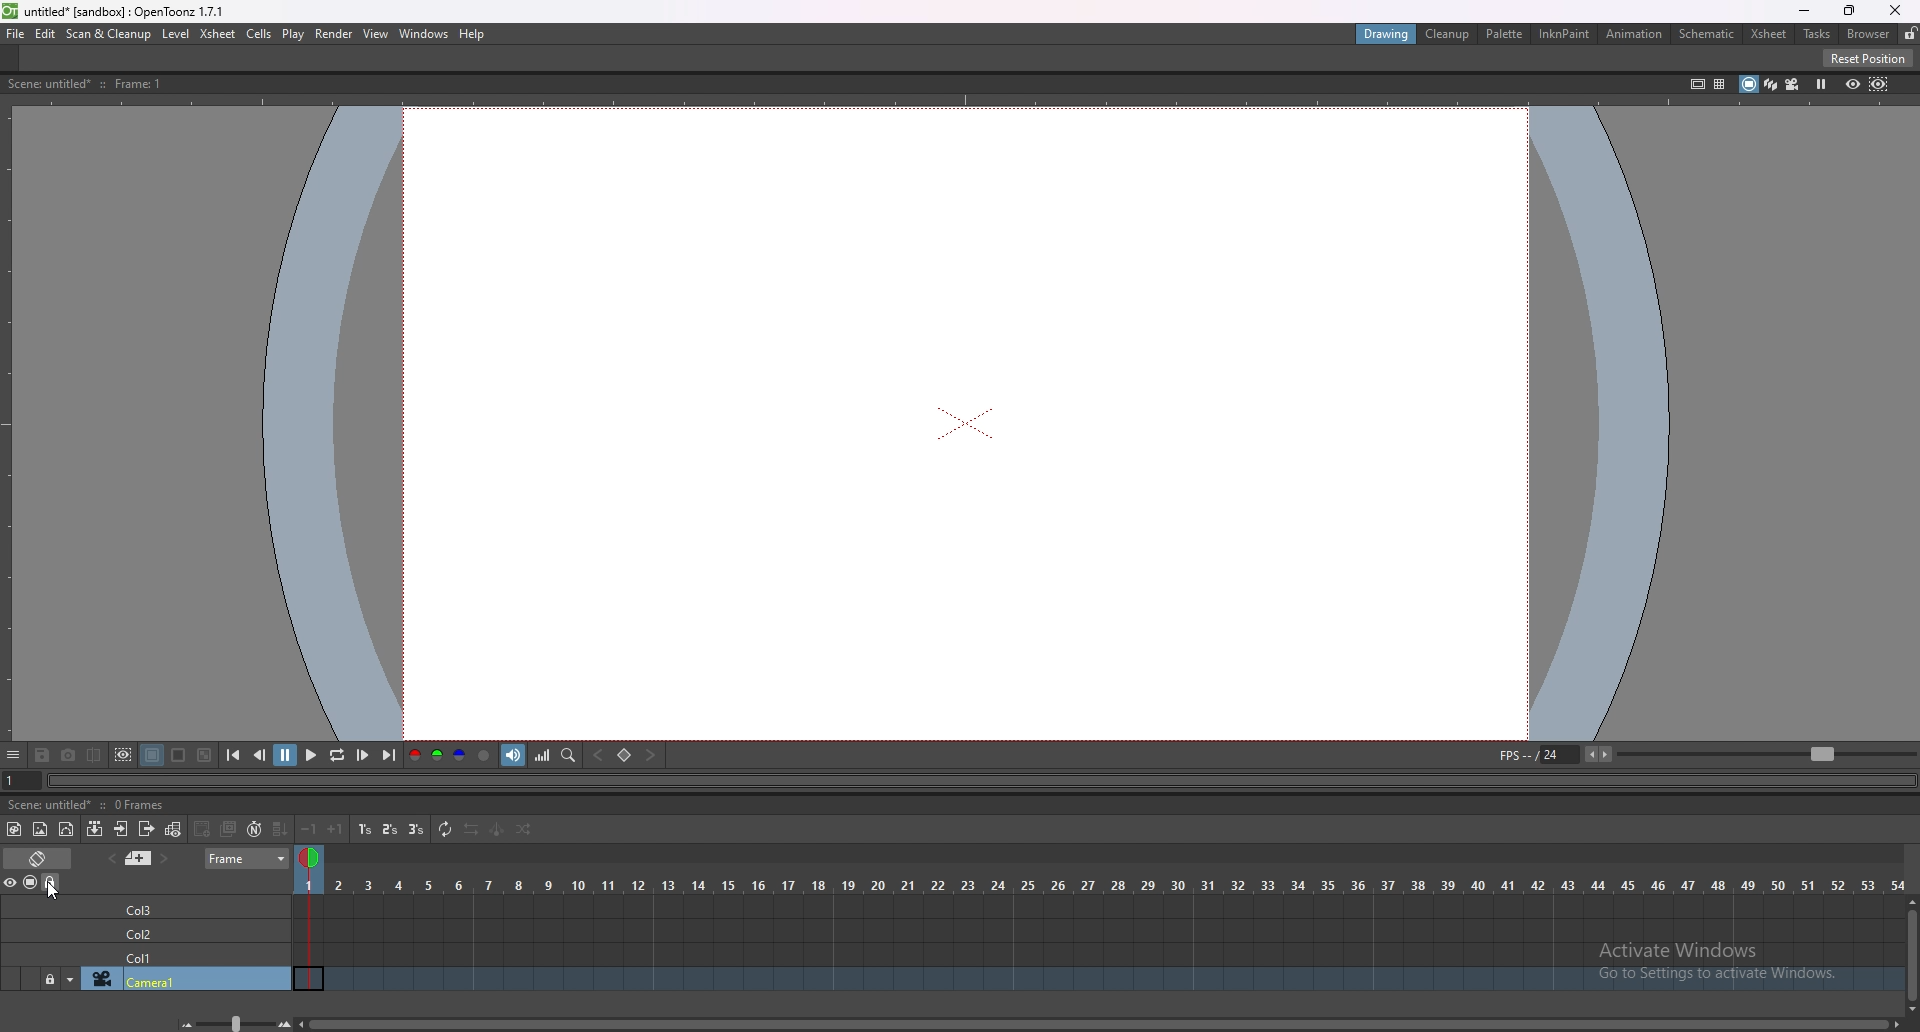 This screenshot has height=1032, width=1920. What do you see at coordinates (177, 34) in the screenshot?
I see `level` at bounding box center [177, 34].